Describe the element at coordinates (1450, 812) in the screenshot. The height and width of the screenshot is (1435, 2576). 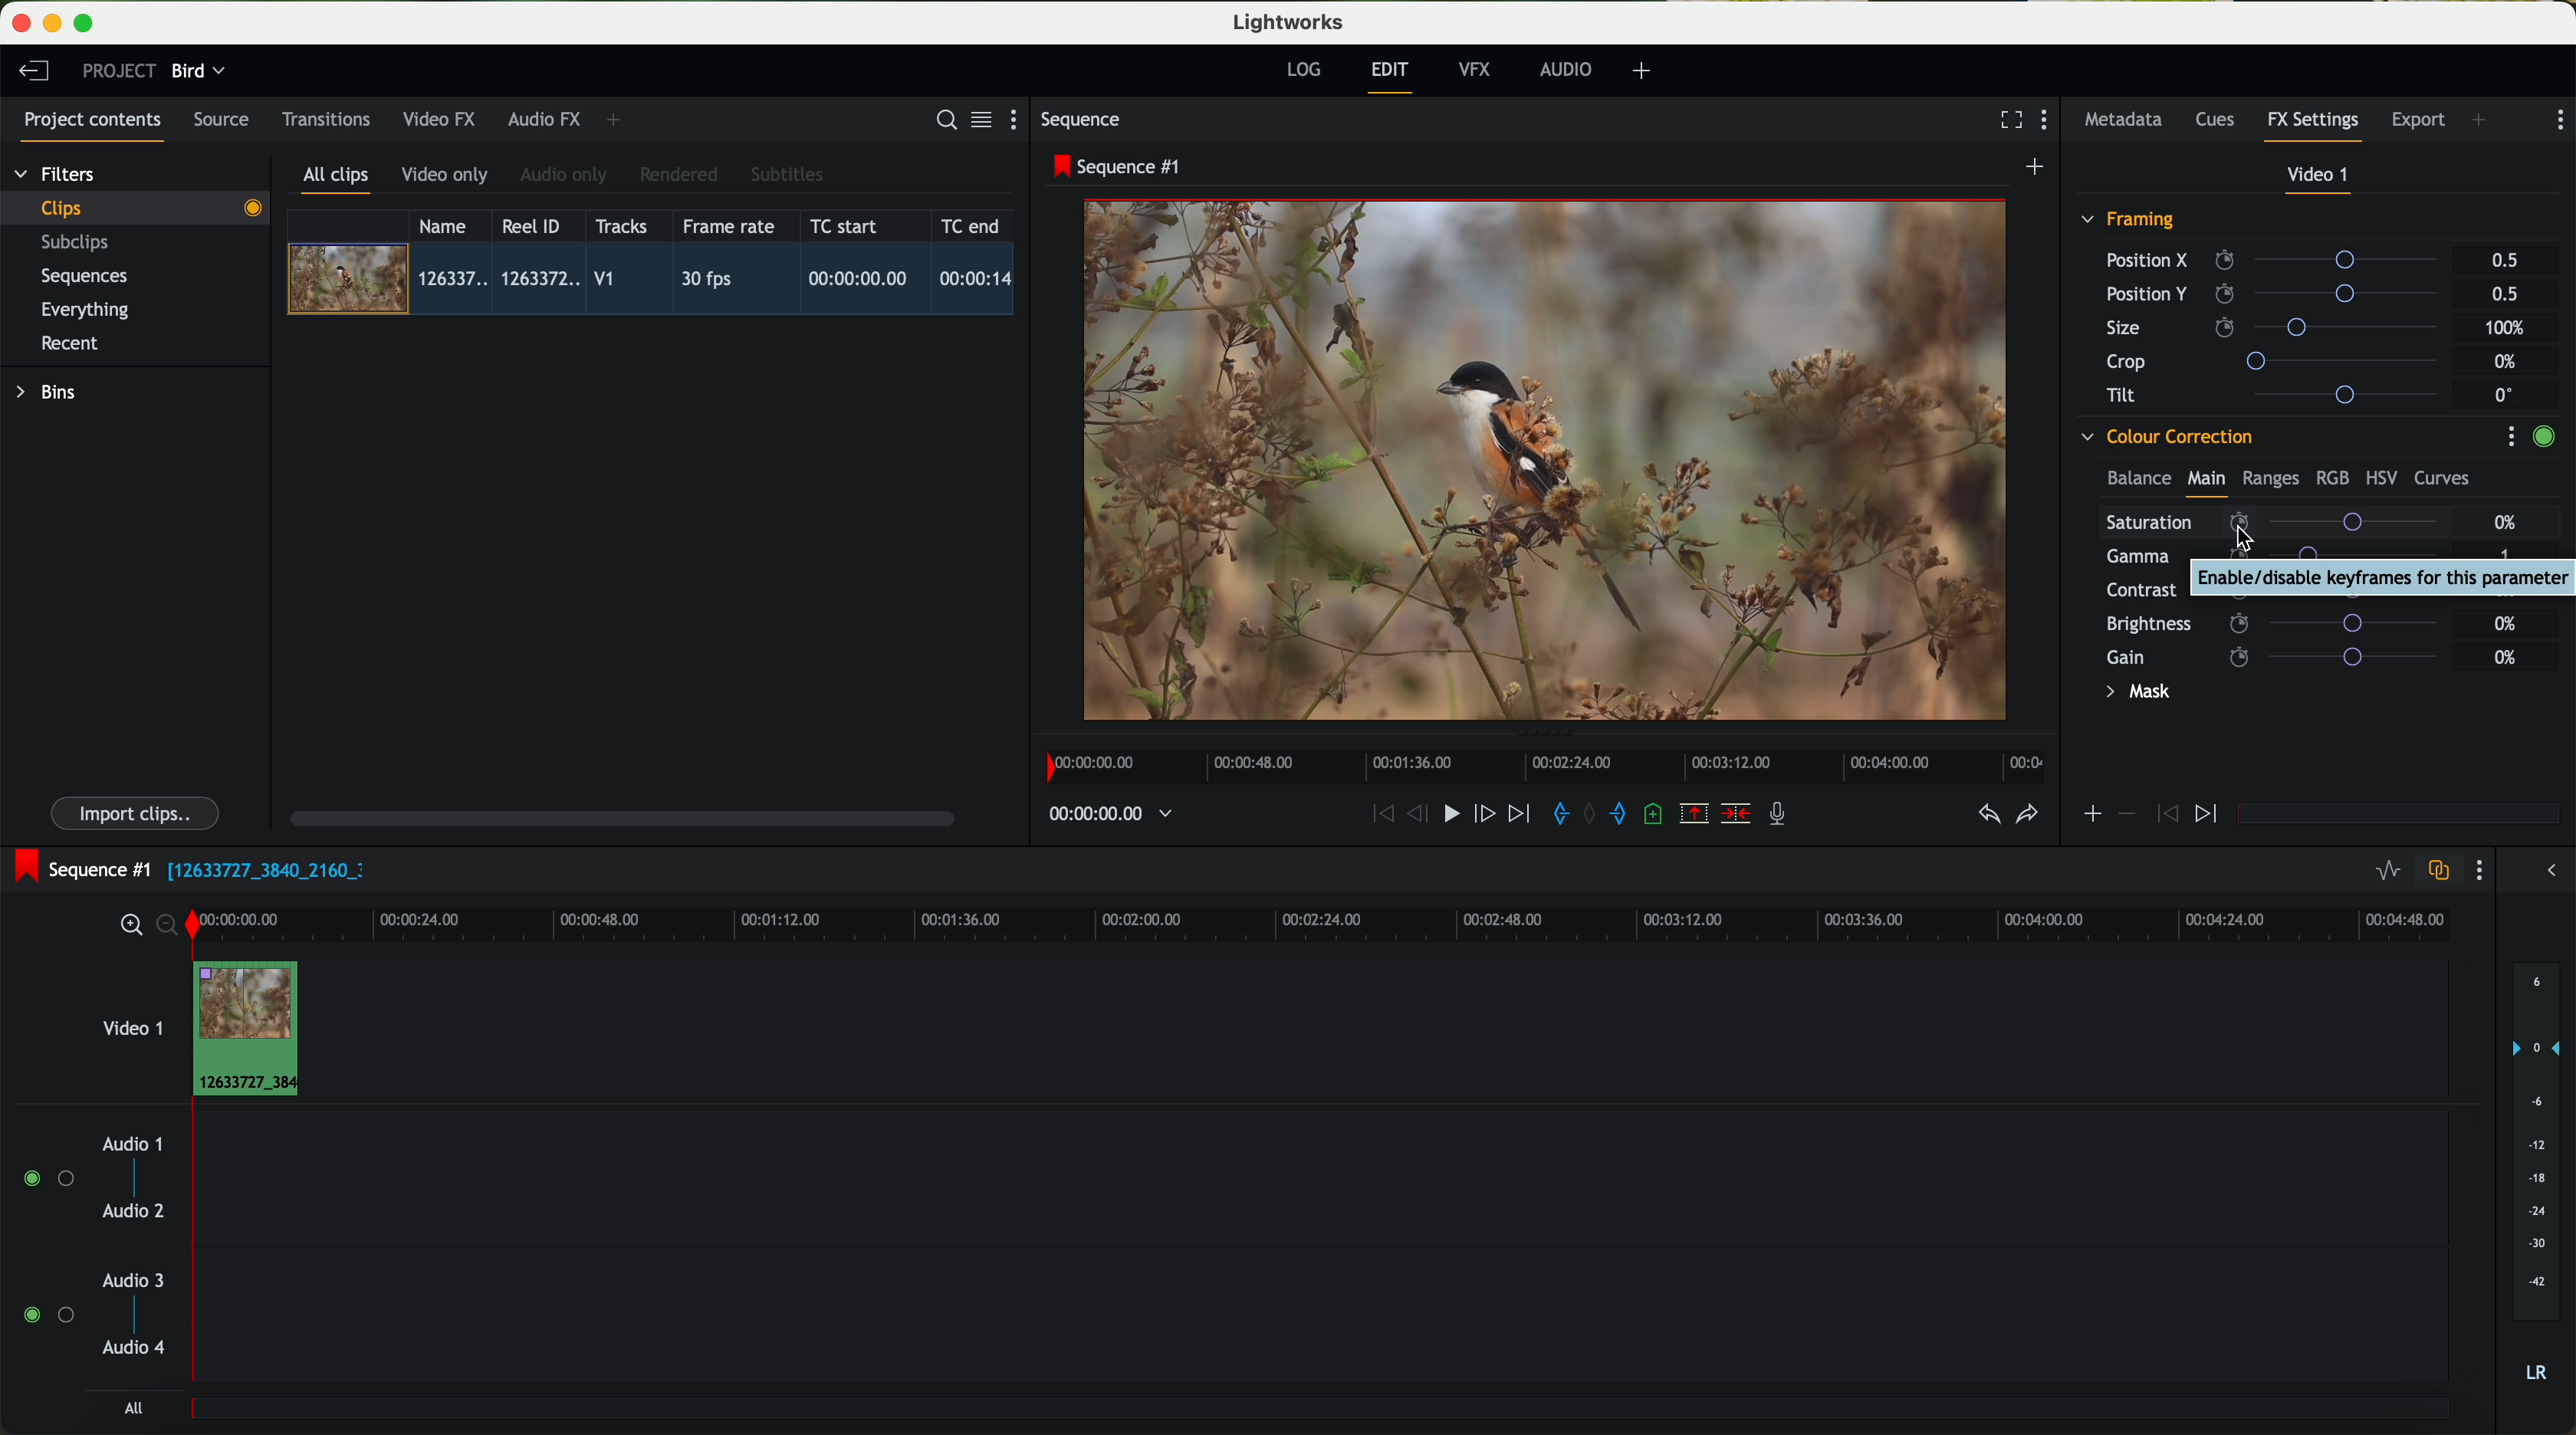
I see `play` at that location.